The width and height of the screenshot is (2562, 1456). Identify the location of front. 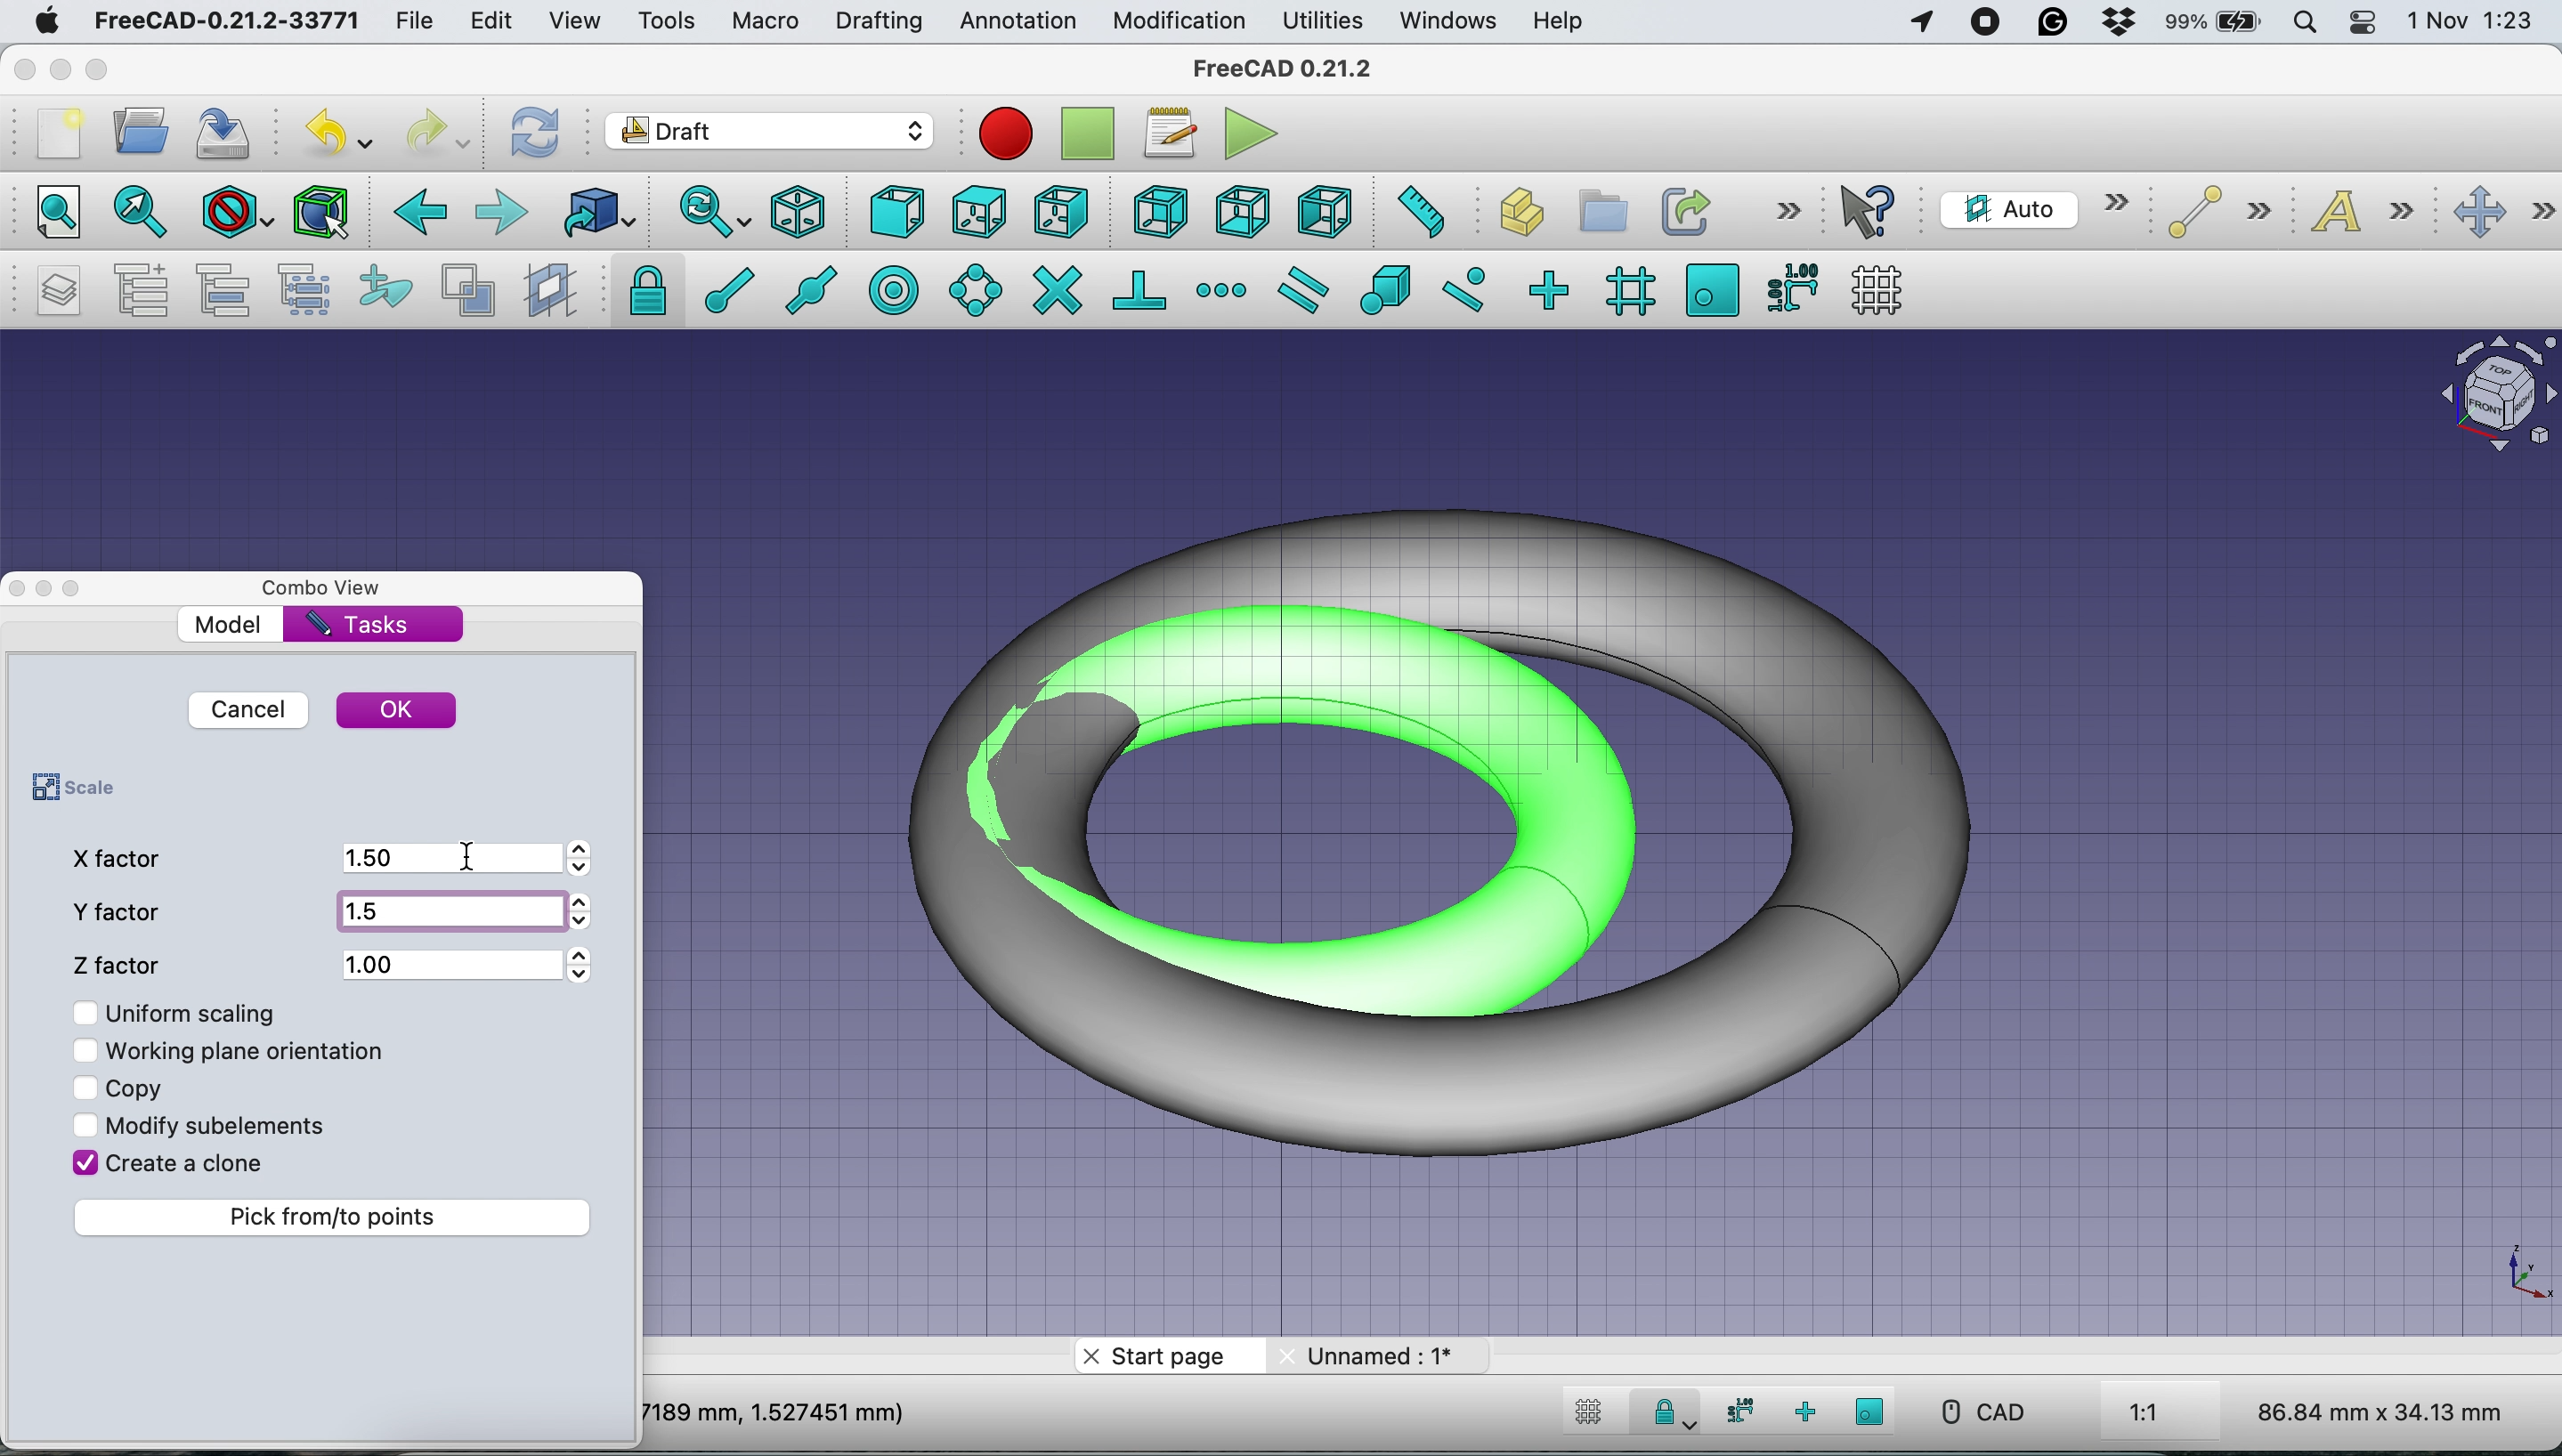
(896, 214).